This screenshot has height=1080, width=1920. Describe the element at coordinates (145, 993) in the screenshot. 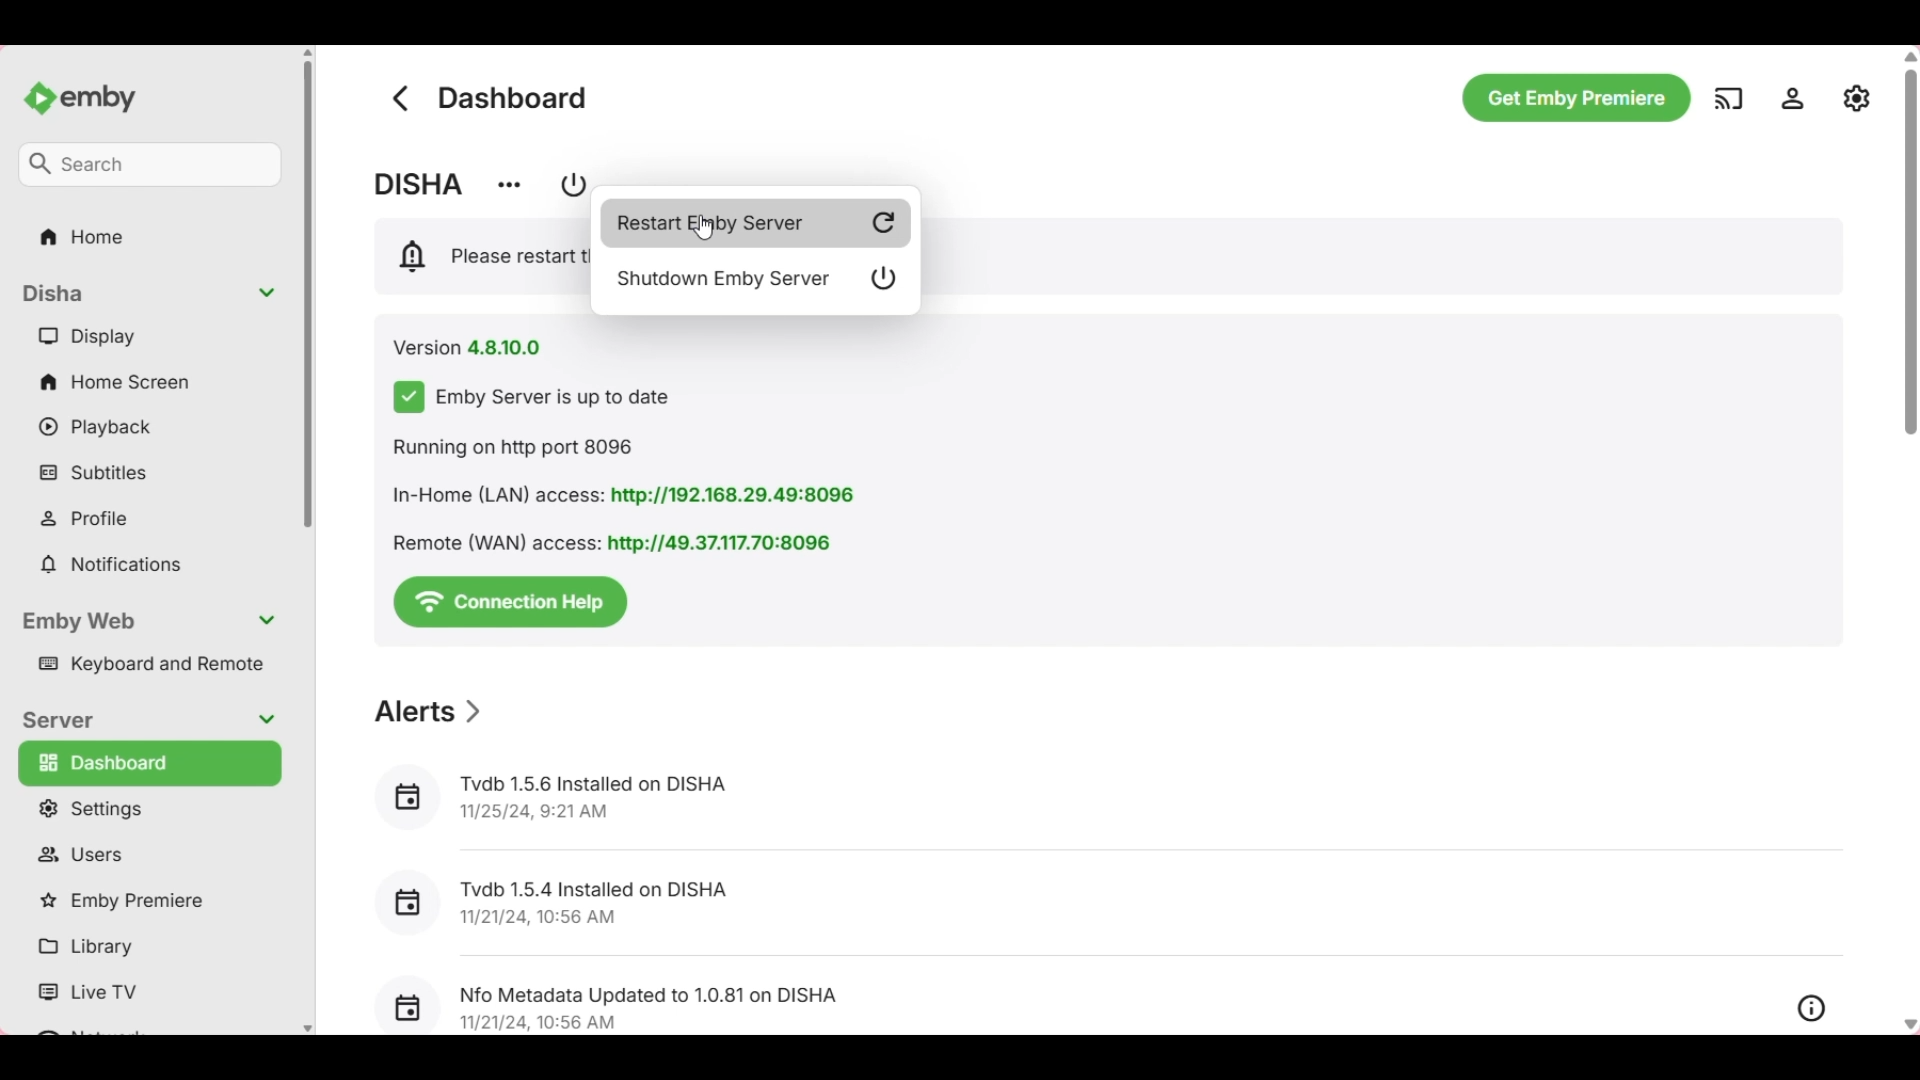

I see `Live TV` at that location.